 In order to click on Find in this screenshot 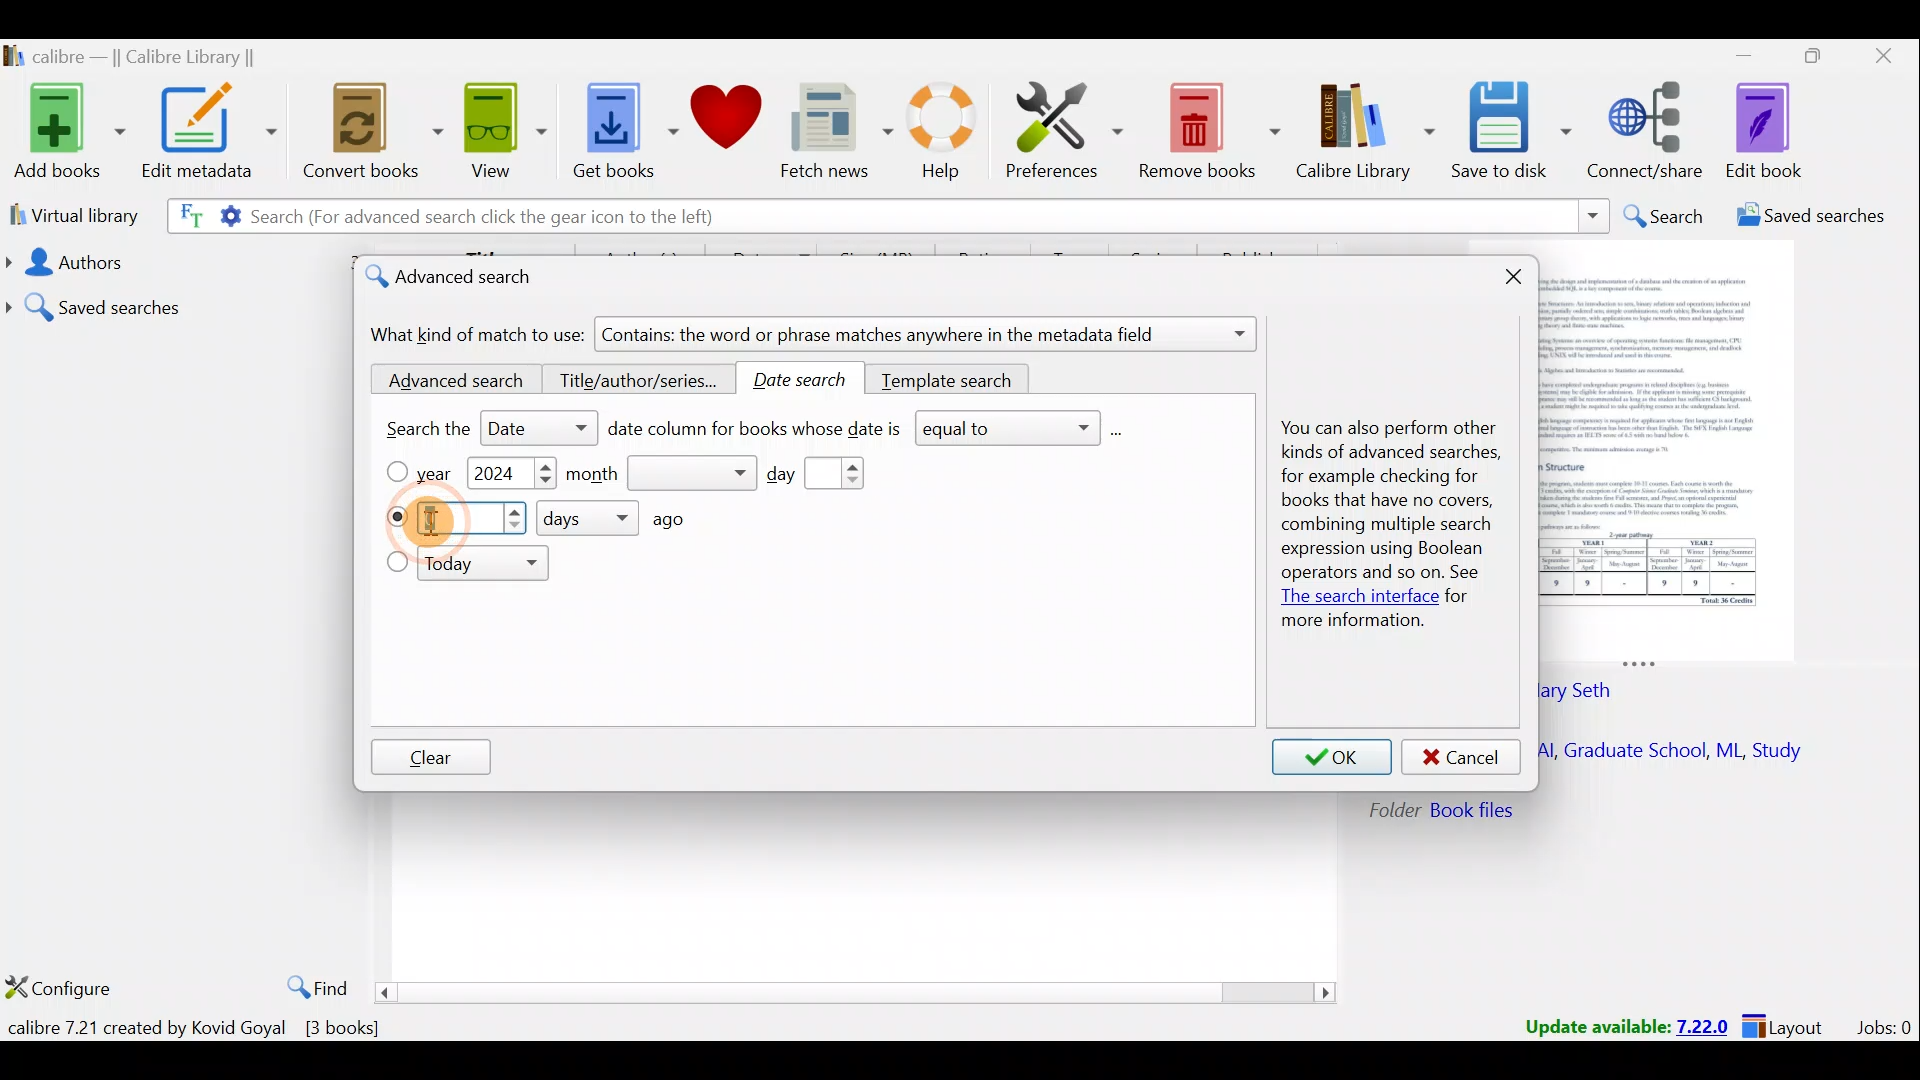, I will do `click(312, 984)`.